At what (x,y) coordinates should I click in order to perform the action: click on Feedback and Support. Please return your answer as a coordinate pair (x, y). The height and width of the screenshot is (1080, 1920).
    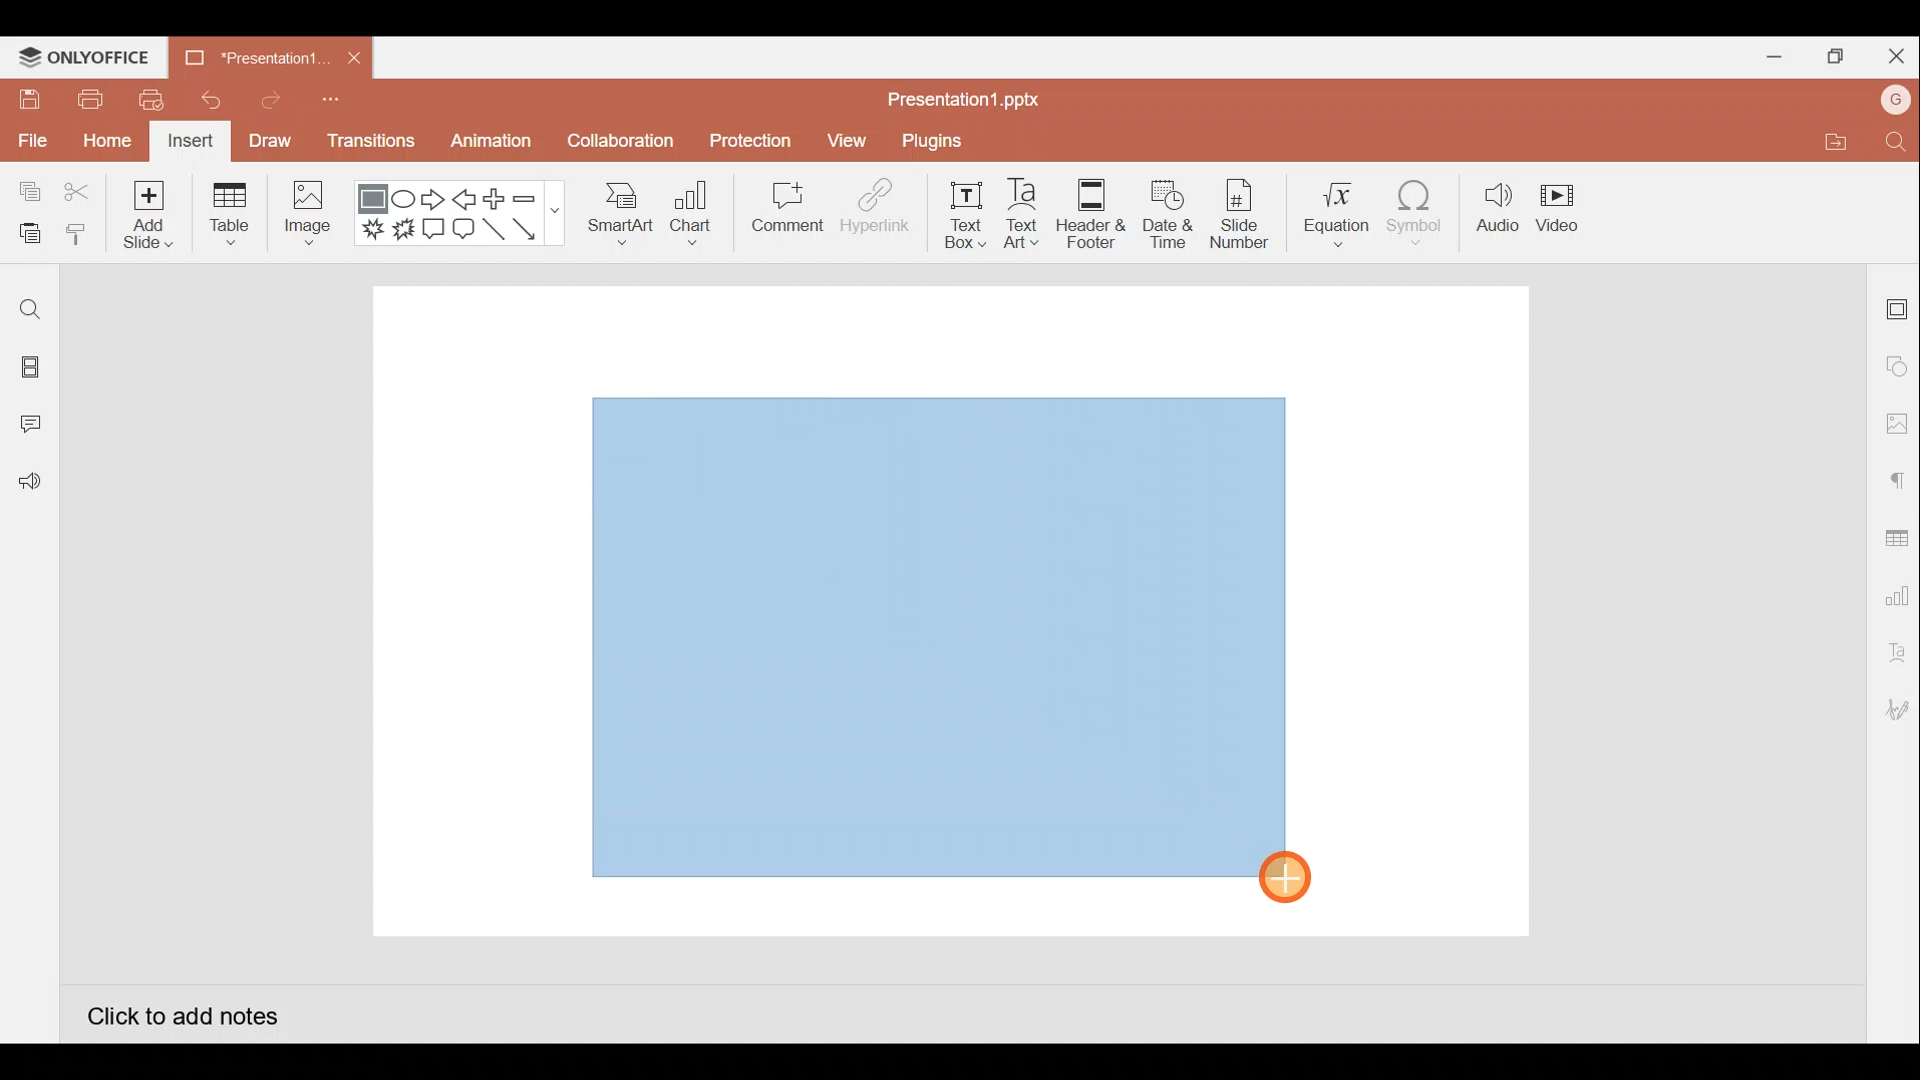
    Looking at the image, I should click on (29, 487).